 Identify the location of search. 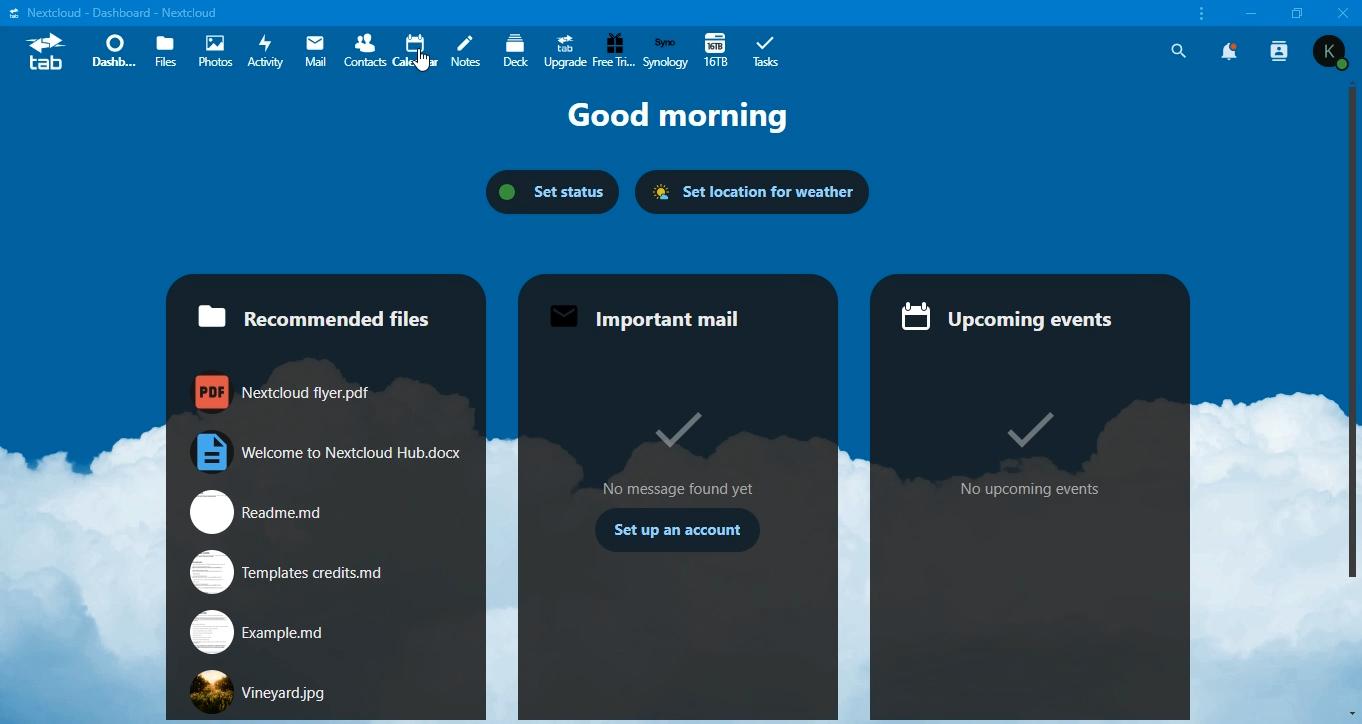
(1179, 51).